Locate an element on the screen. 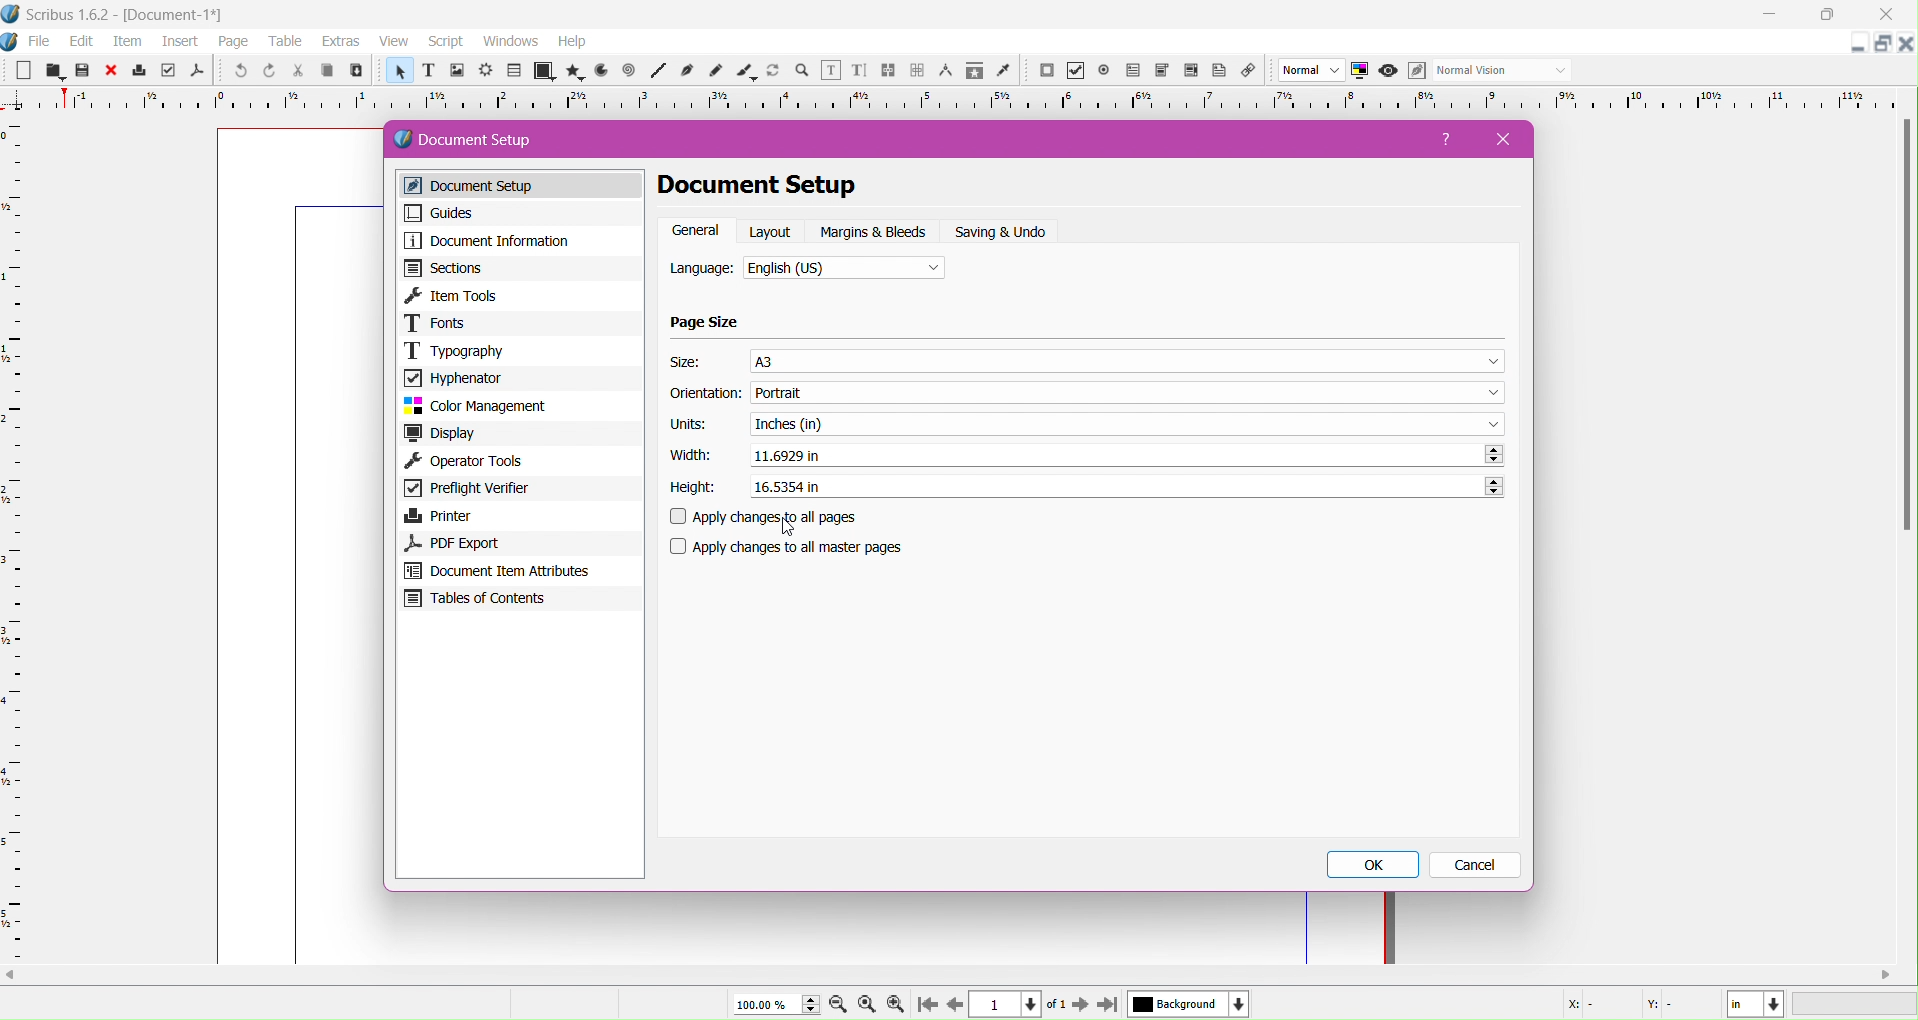  text annotations is located at coordinates (1223, 71).